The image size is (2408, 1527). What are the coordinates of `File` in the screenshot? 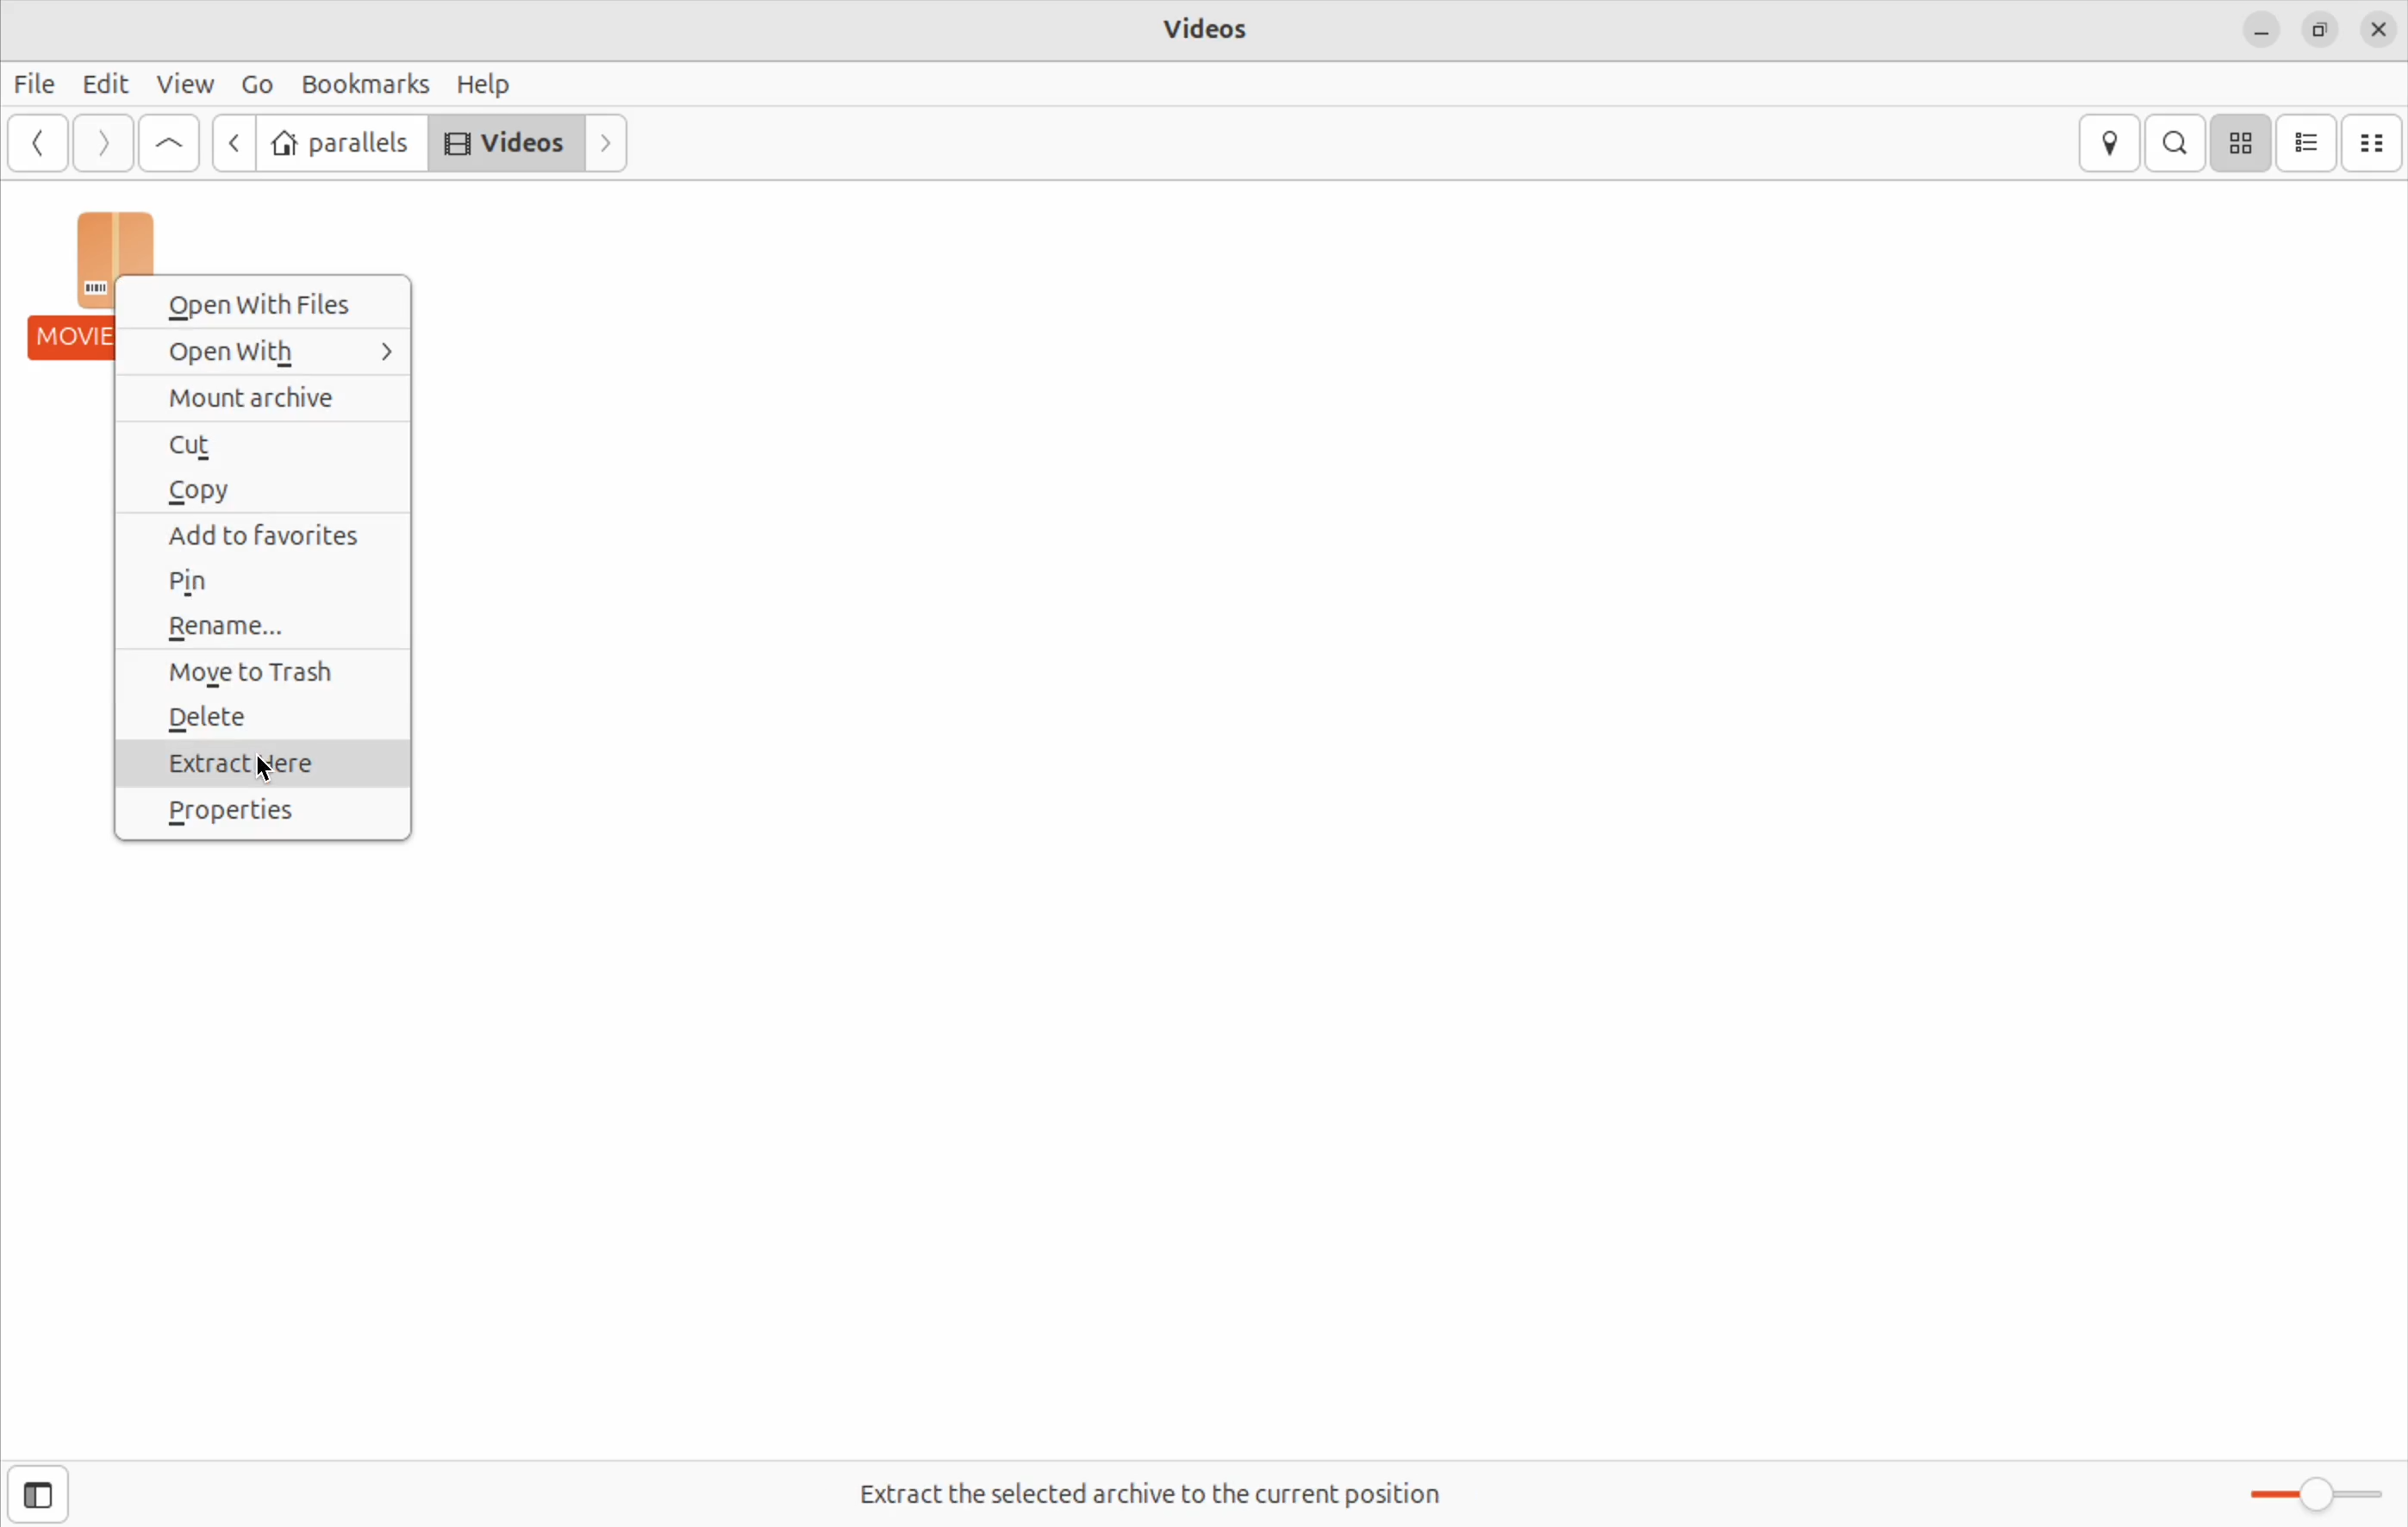 It's located at (35, 84).